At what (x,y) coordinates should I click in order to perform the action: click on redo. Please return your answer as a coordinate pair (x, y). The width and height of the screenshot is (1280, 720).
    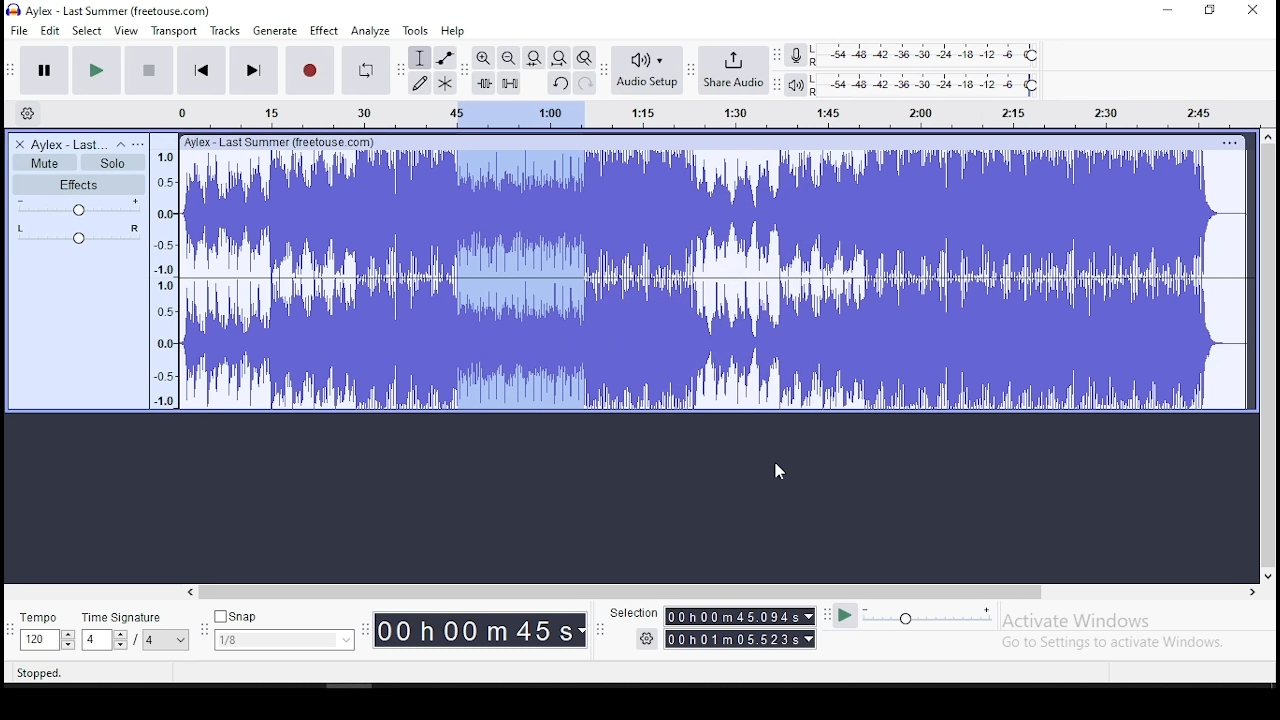
    Looking at the image, I should click on (586, 82).